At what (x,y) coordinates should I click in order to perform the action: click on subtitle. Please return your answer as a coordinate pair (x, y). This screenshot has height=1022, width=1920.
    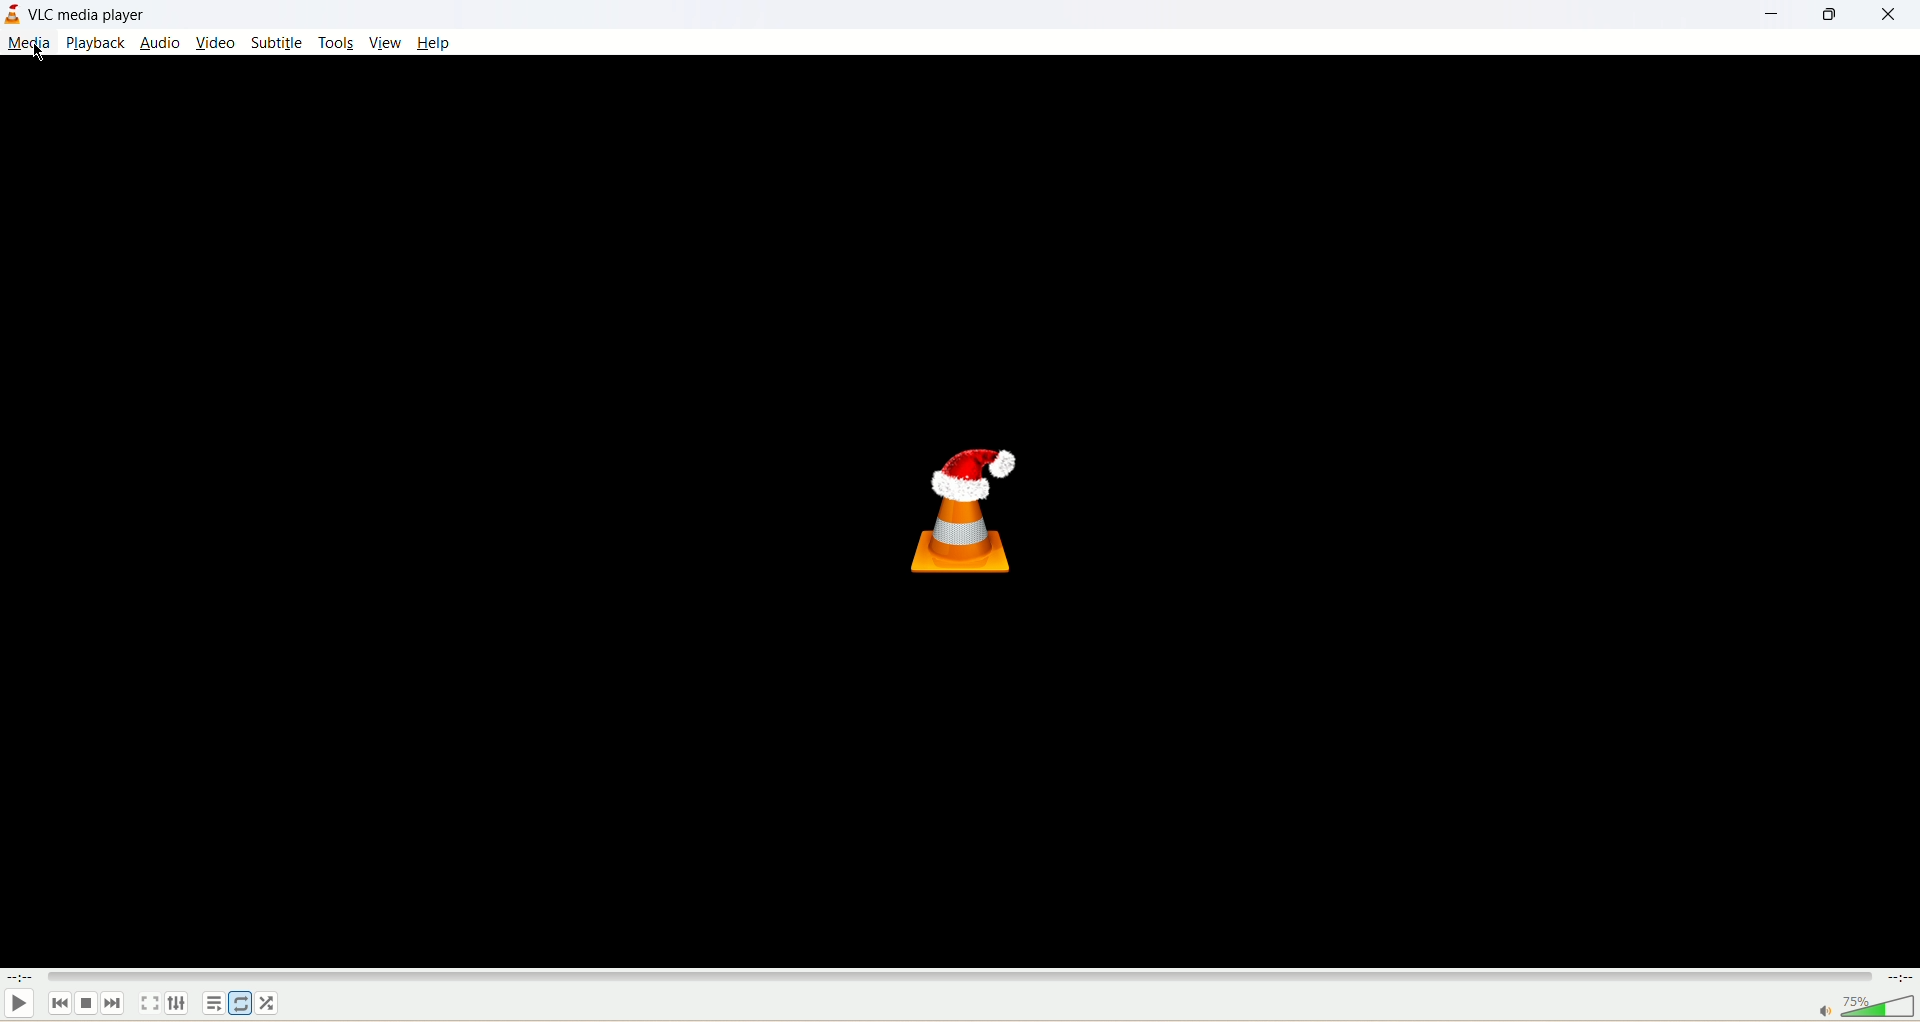
    Looking at the image, I should click on (277, 43).